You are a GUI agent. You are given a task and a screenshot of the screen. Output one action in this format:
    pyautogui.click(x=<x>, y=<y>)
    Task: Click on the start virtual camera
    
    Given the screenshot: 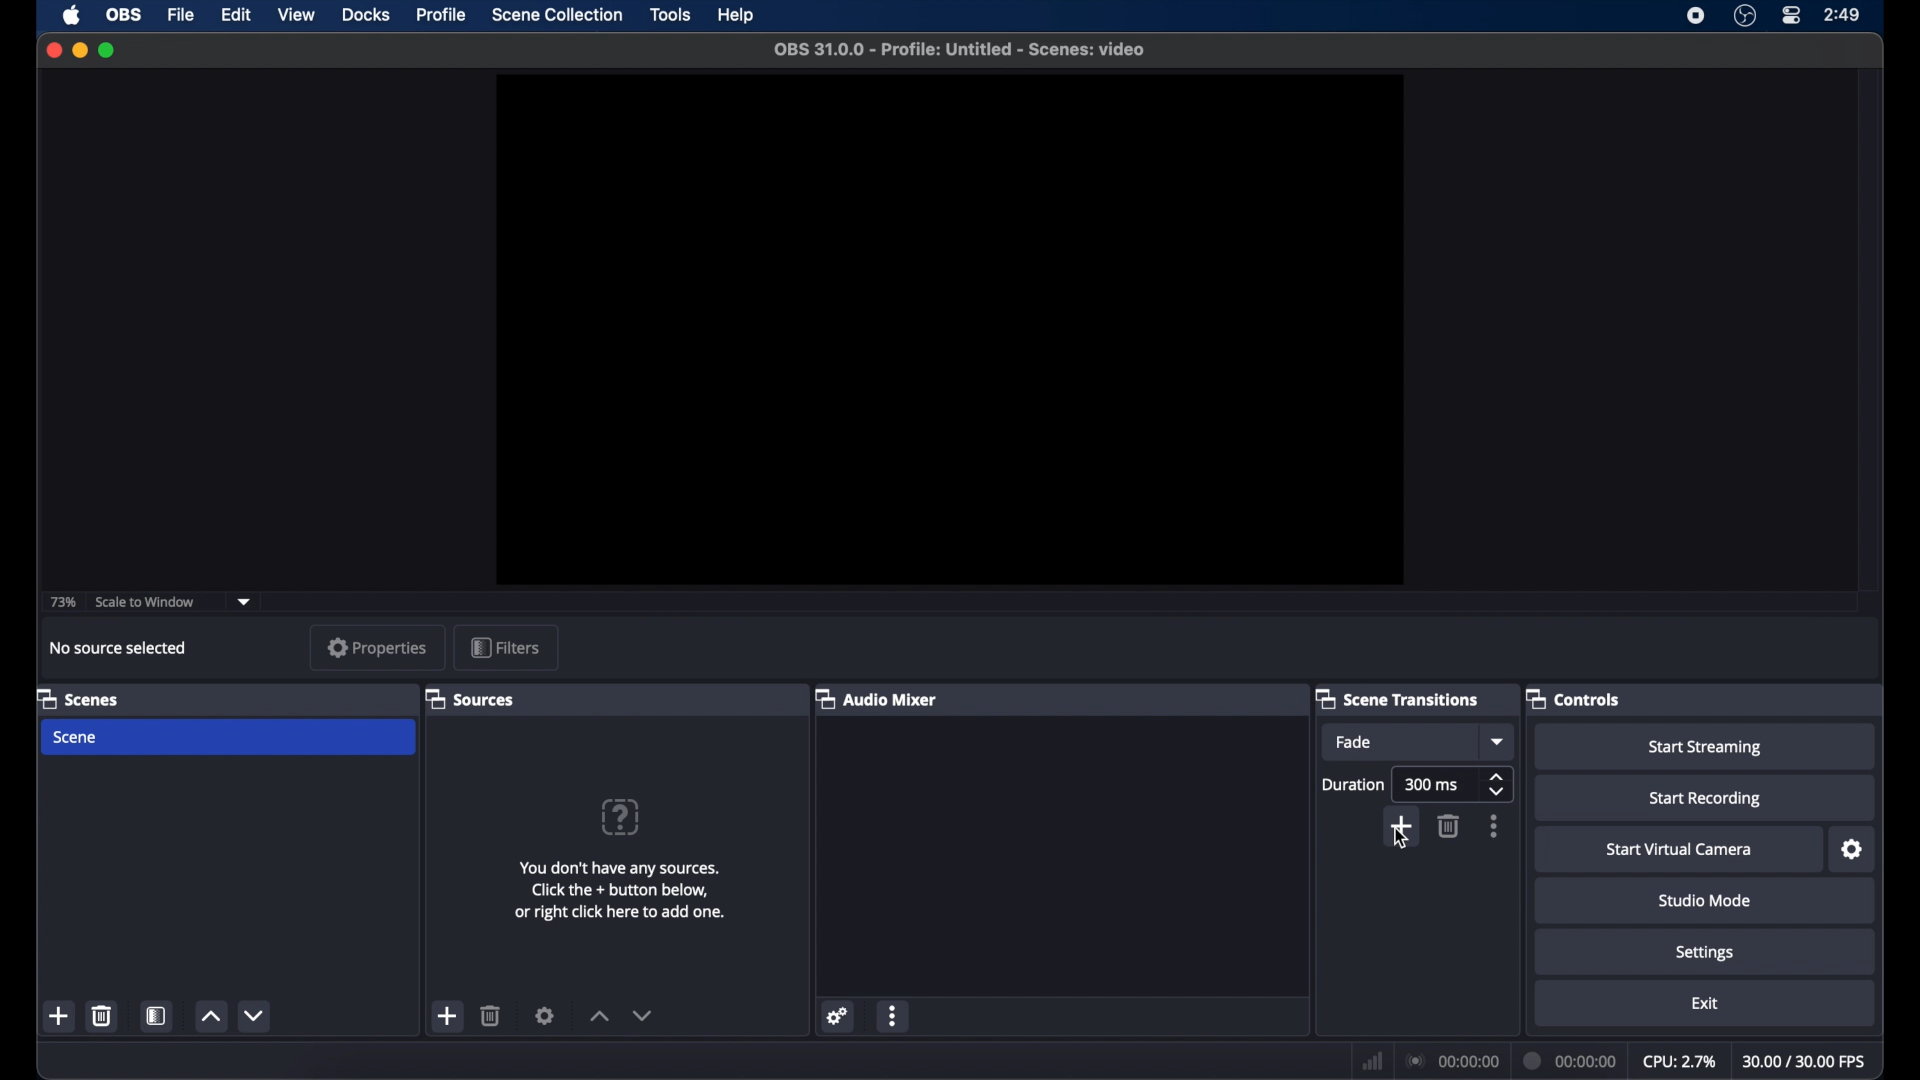 What is the action you would take?
    pyautogui.click(x=1679, y=850)
    